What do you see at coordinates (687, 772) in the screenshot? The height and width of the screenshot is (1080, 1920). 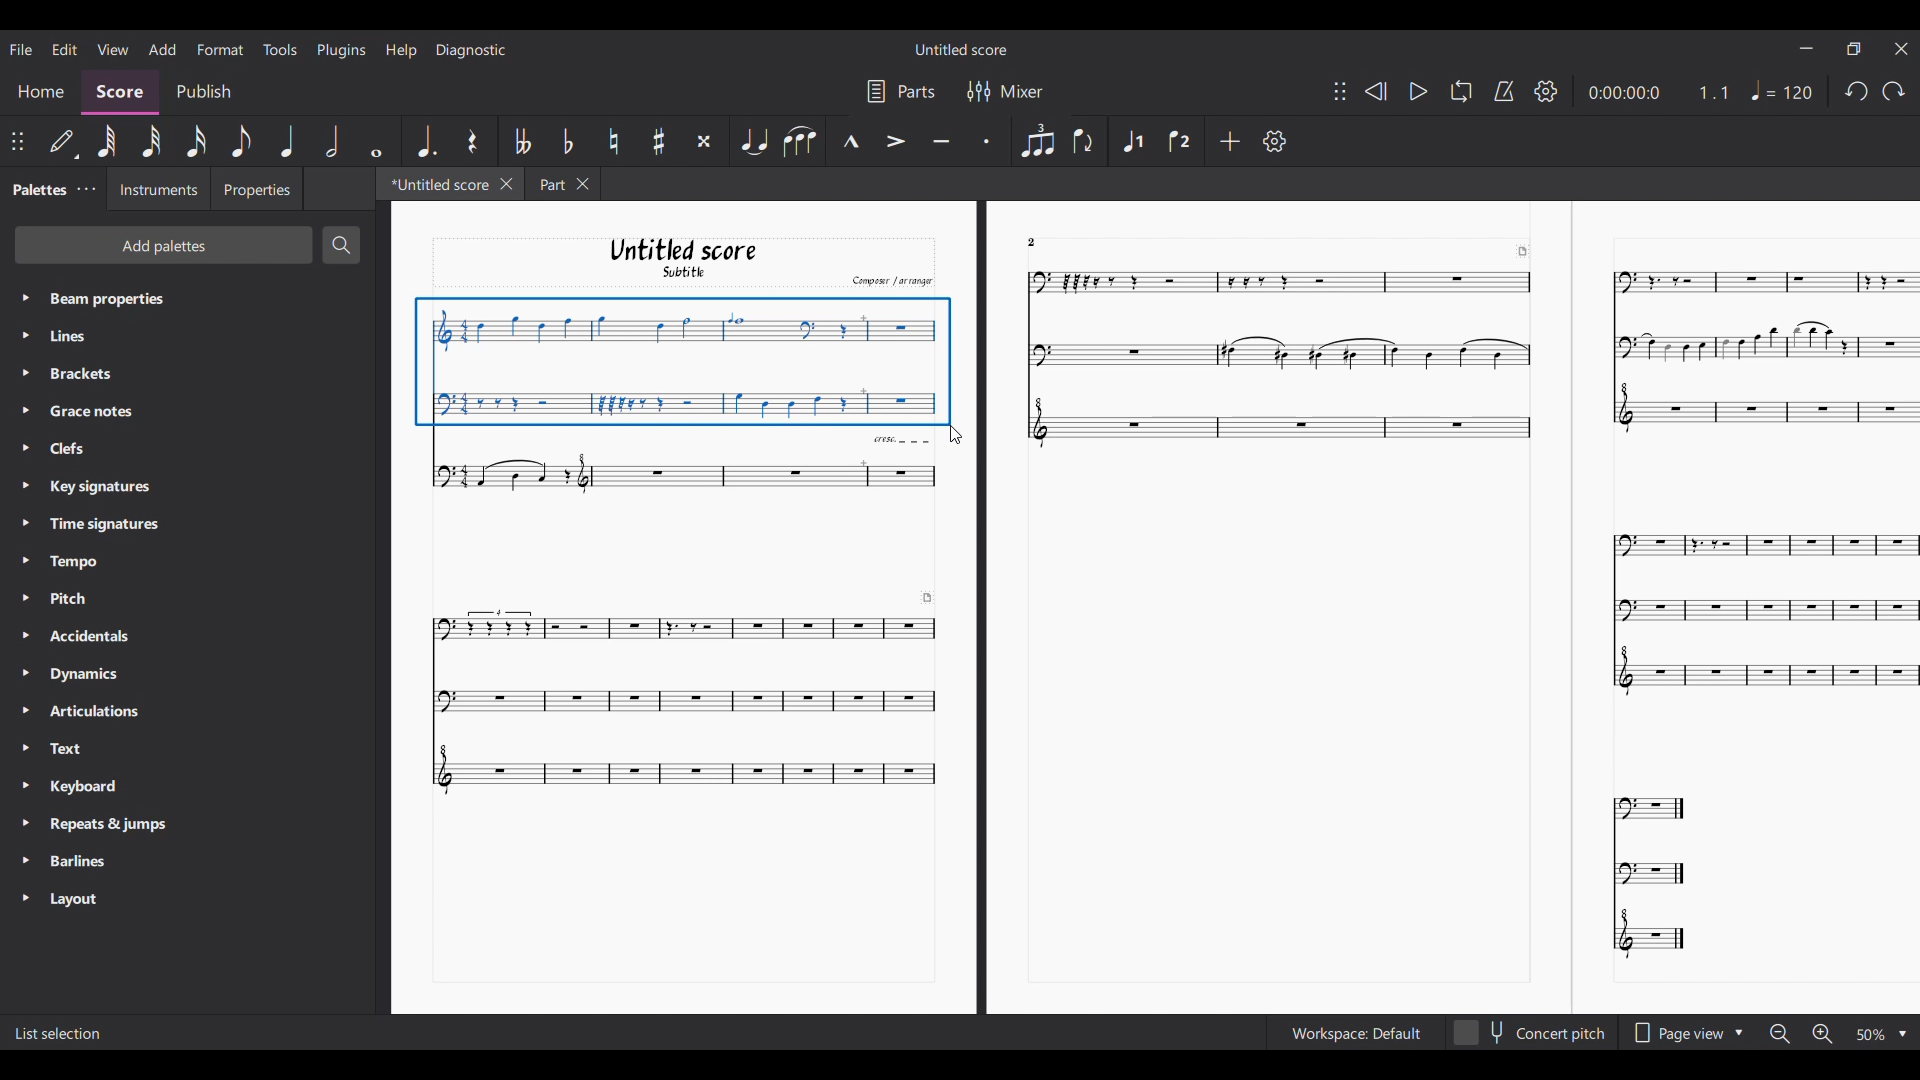 I see `` at bounding box center [687, 772].